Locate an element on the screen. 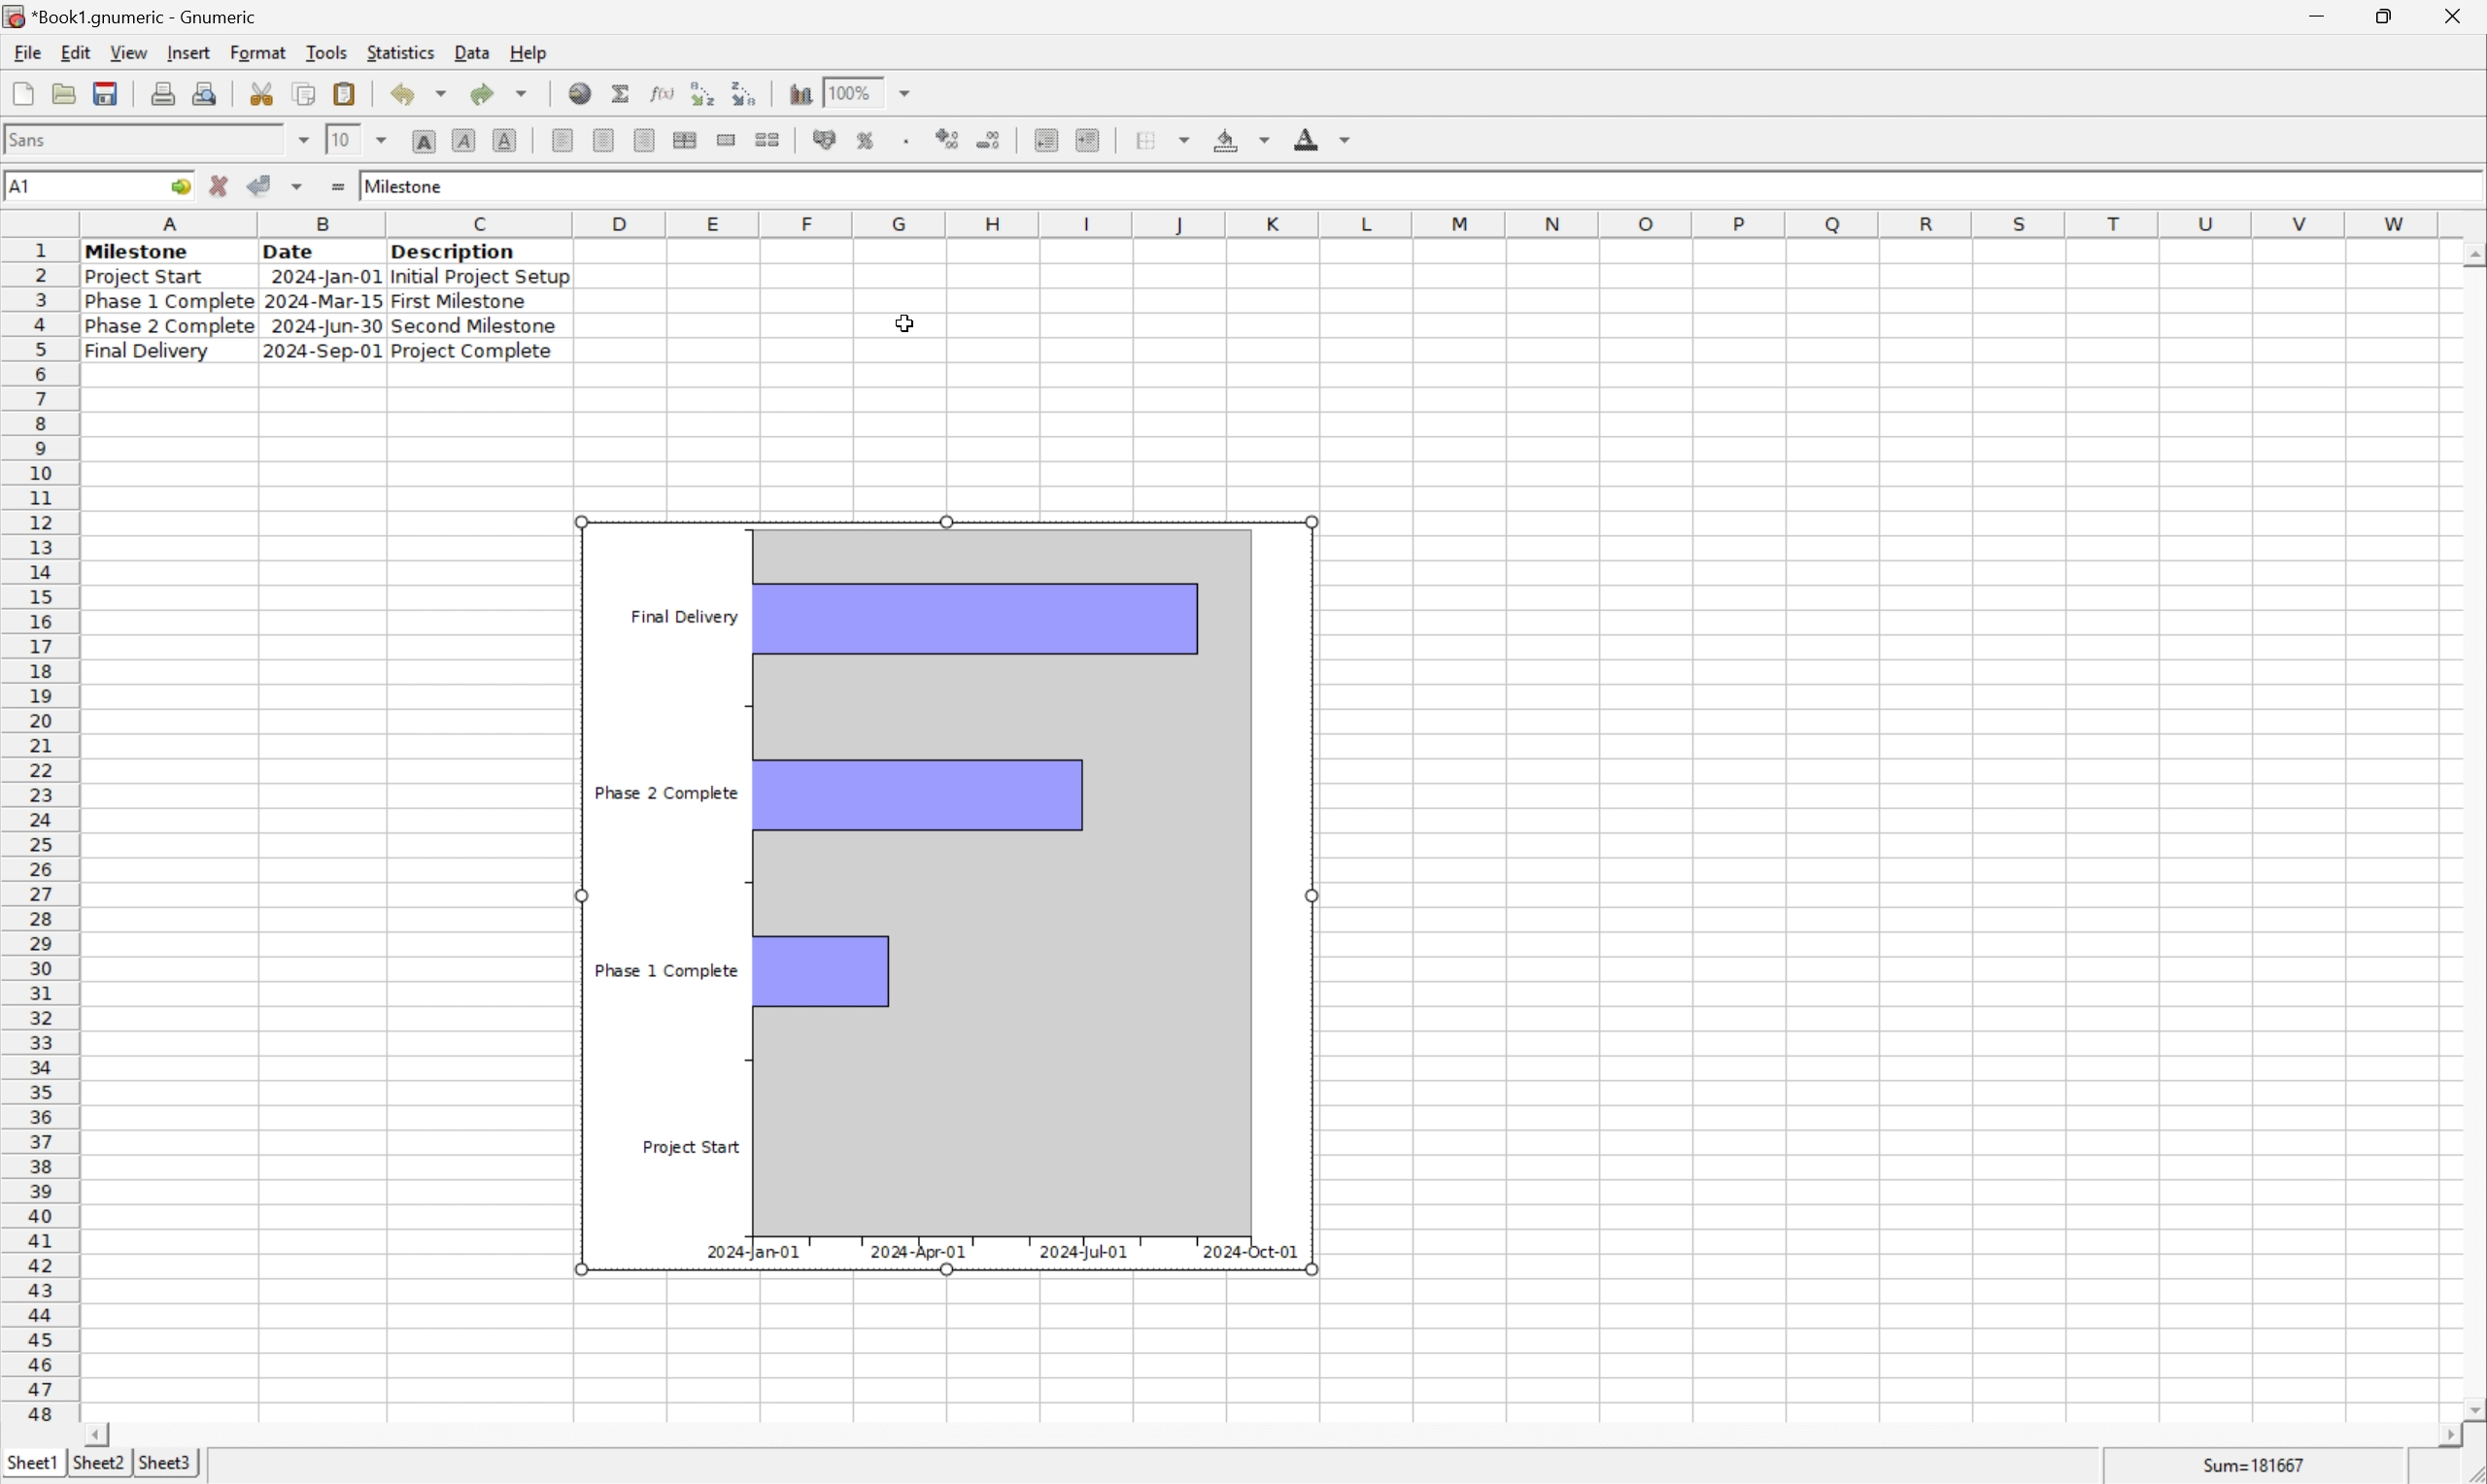 The width and height of the screenshot is (2487, 1484). edit is located at coordinates (78, 52).